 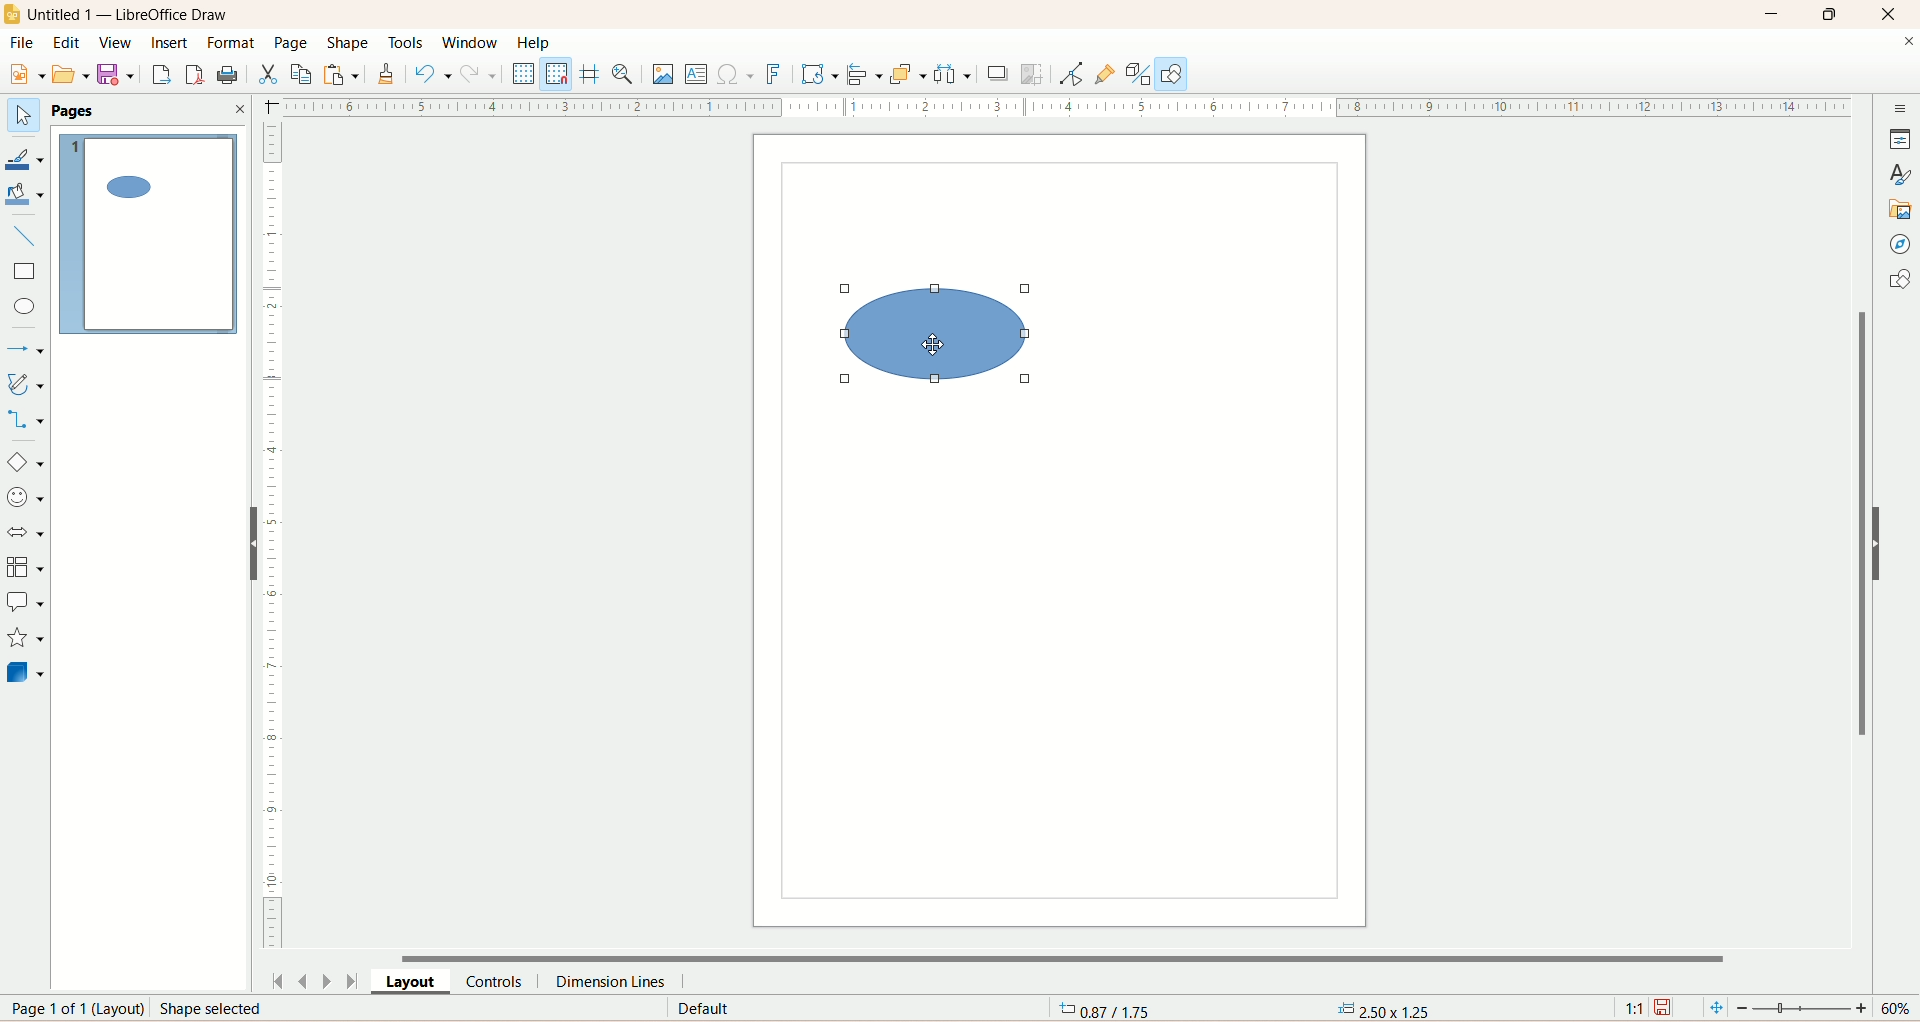 What do you see at coordinates (406, 45) in the screenshot?
I see `tools` at bounding box center [406, 45].